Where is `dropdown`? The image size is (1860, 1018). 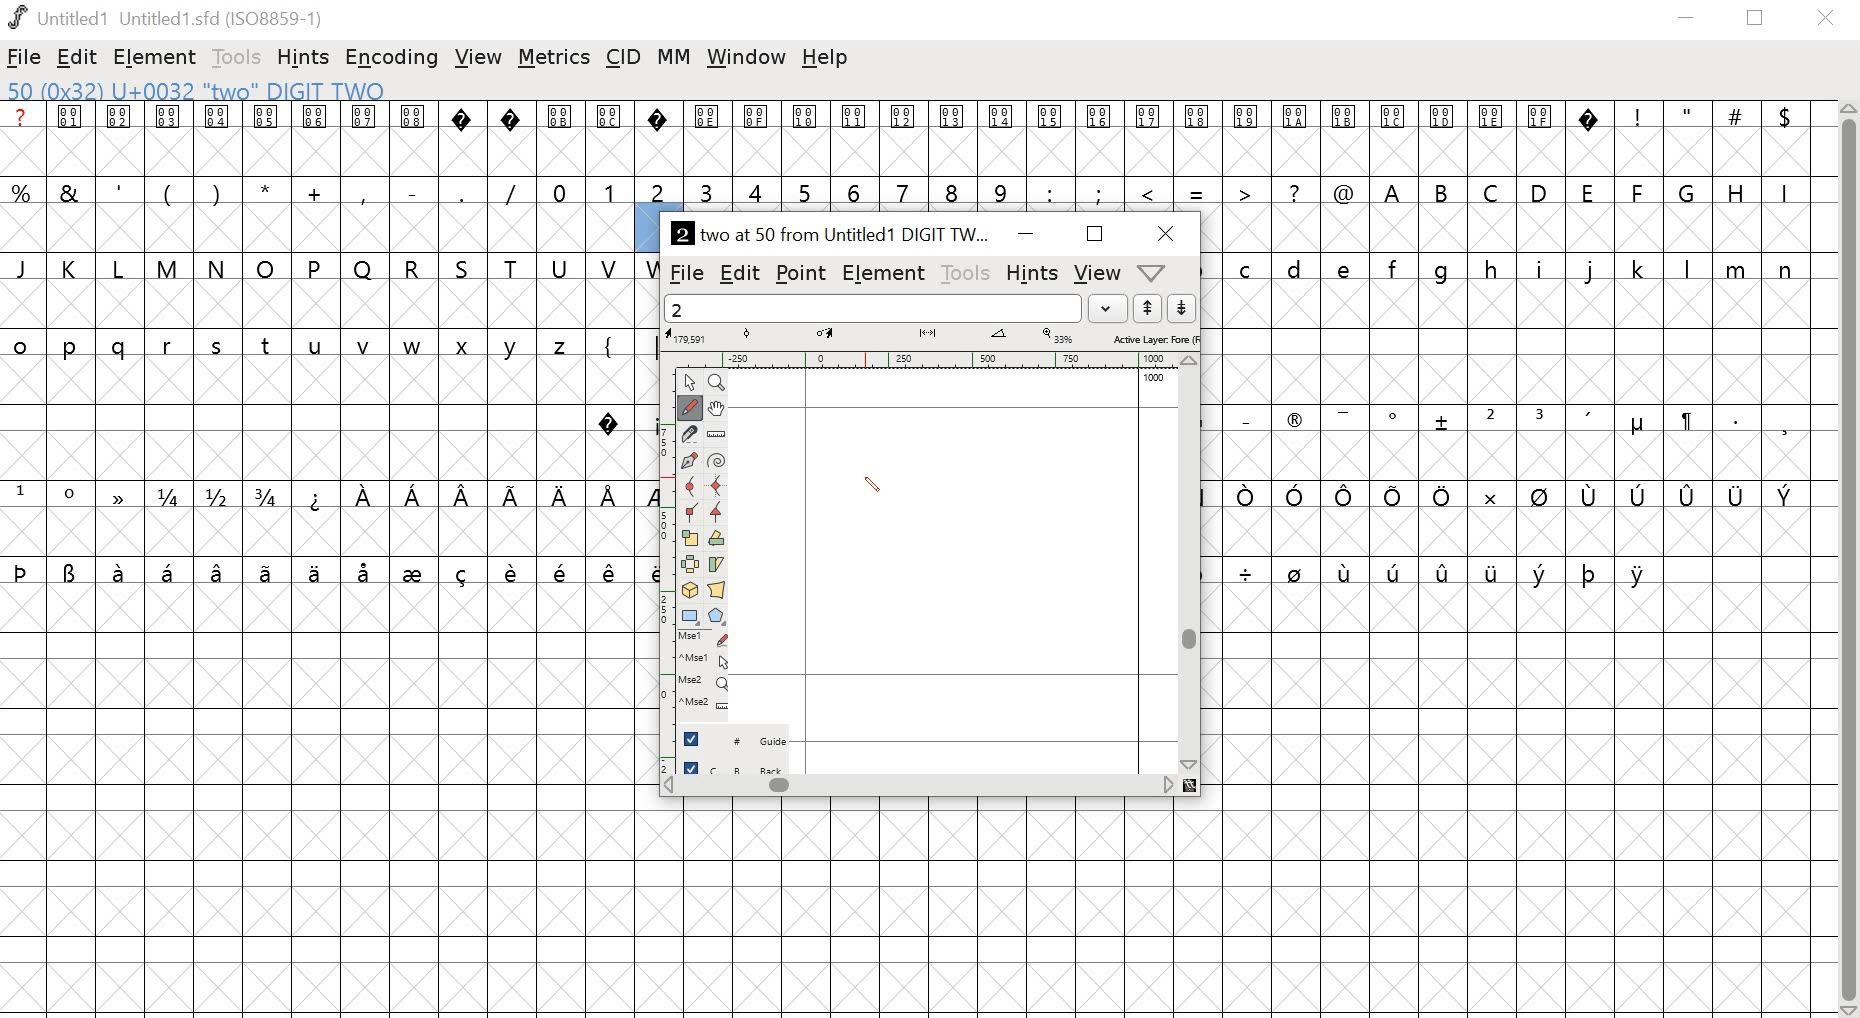 dropdown is located at coordinates (1108, 308).